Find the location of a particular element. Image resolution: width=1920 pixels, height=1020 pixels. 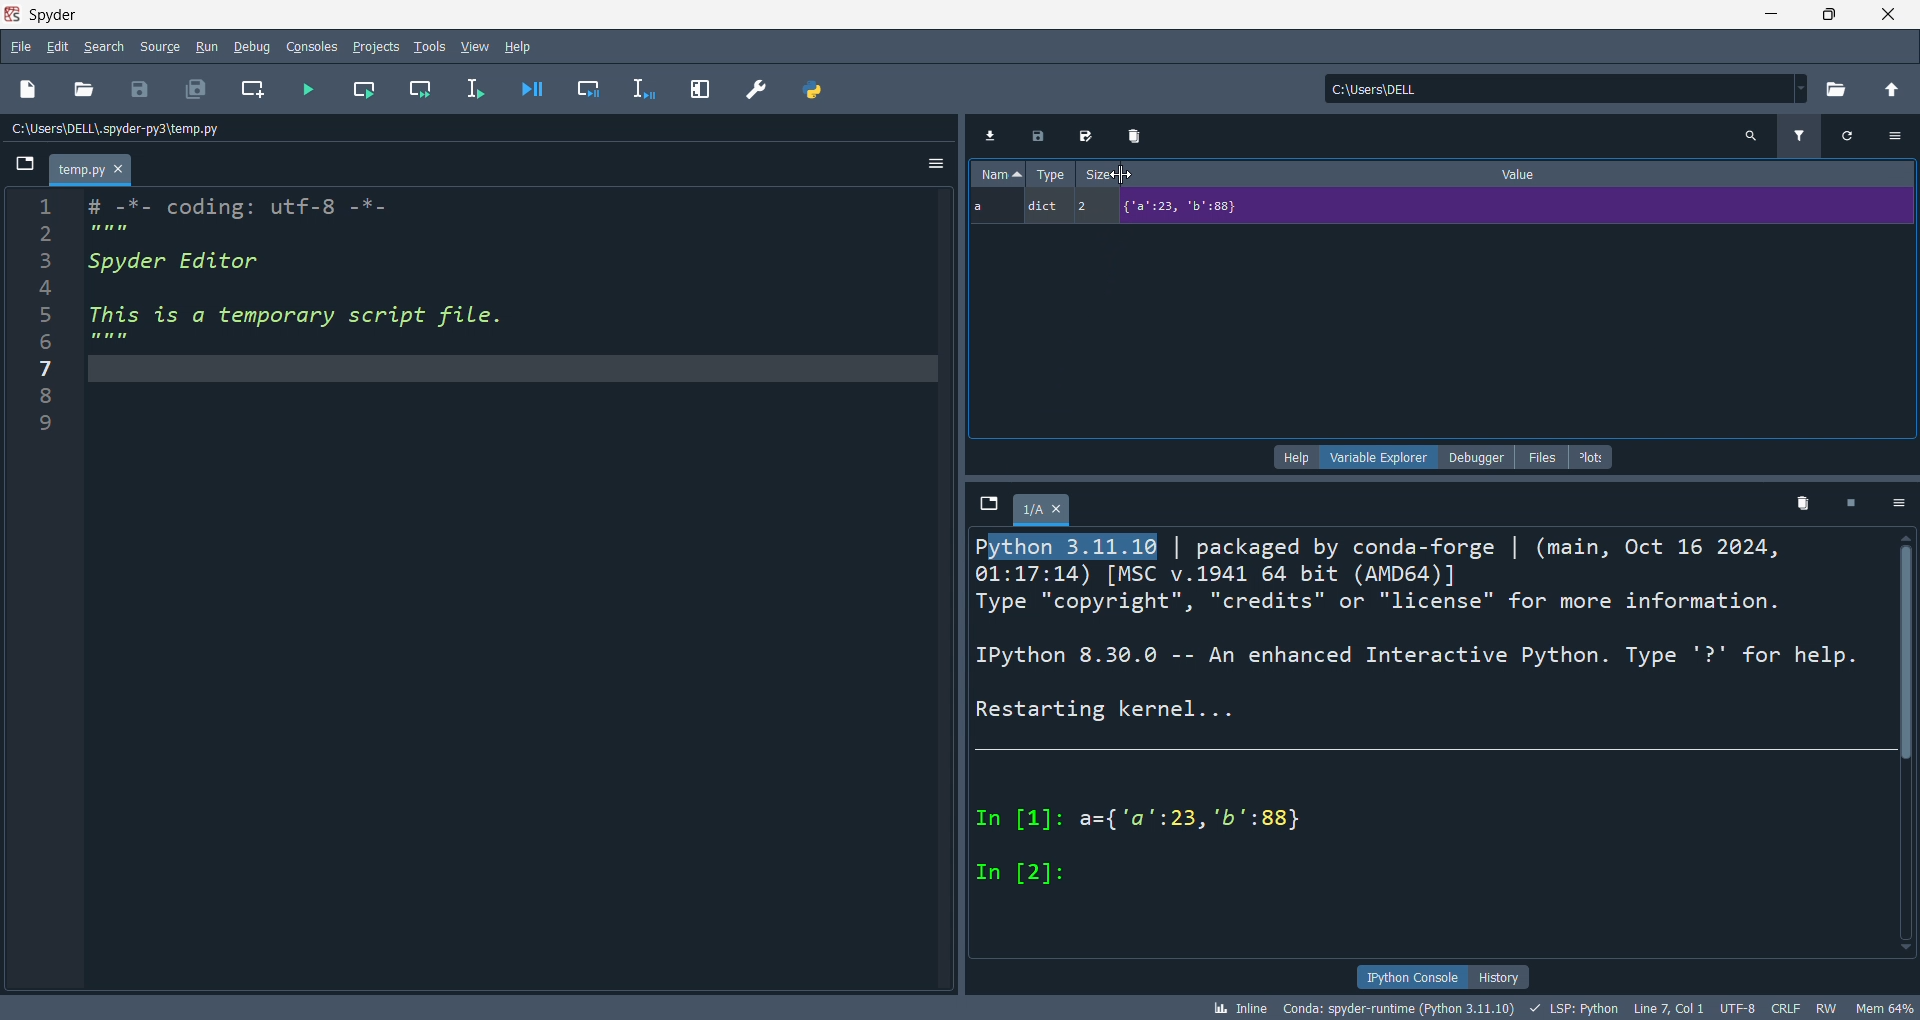

open parent directory is located at coordinates (1888, 89).